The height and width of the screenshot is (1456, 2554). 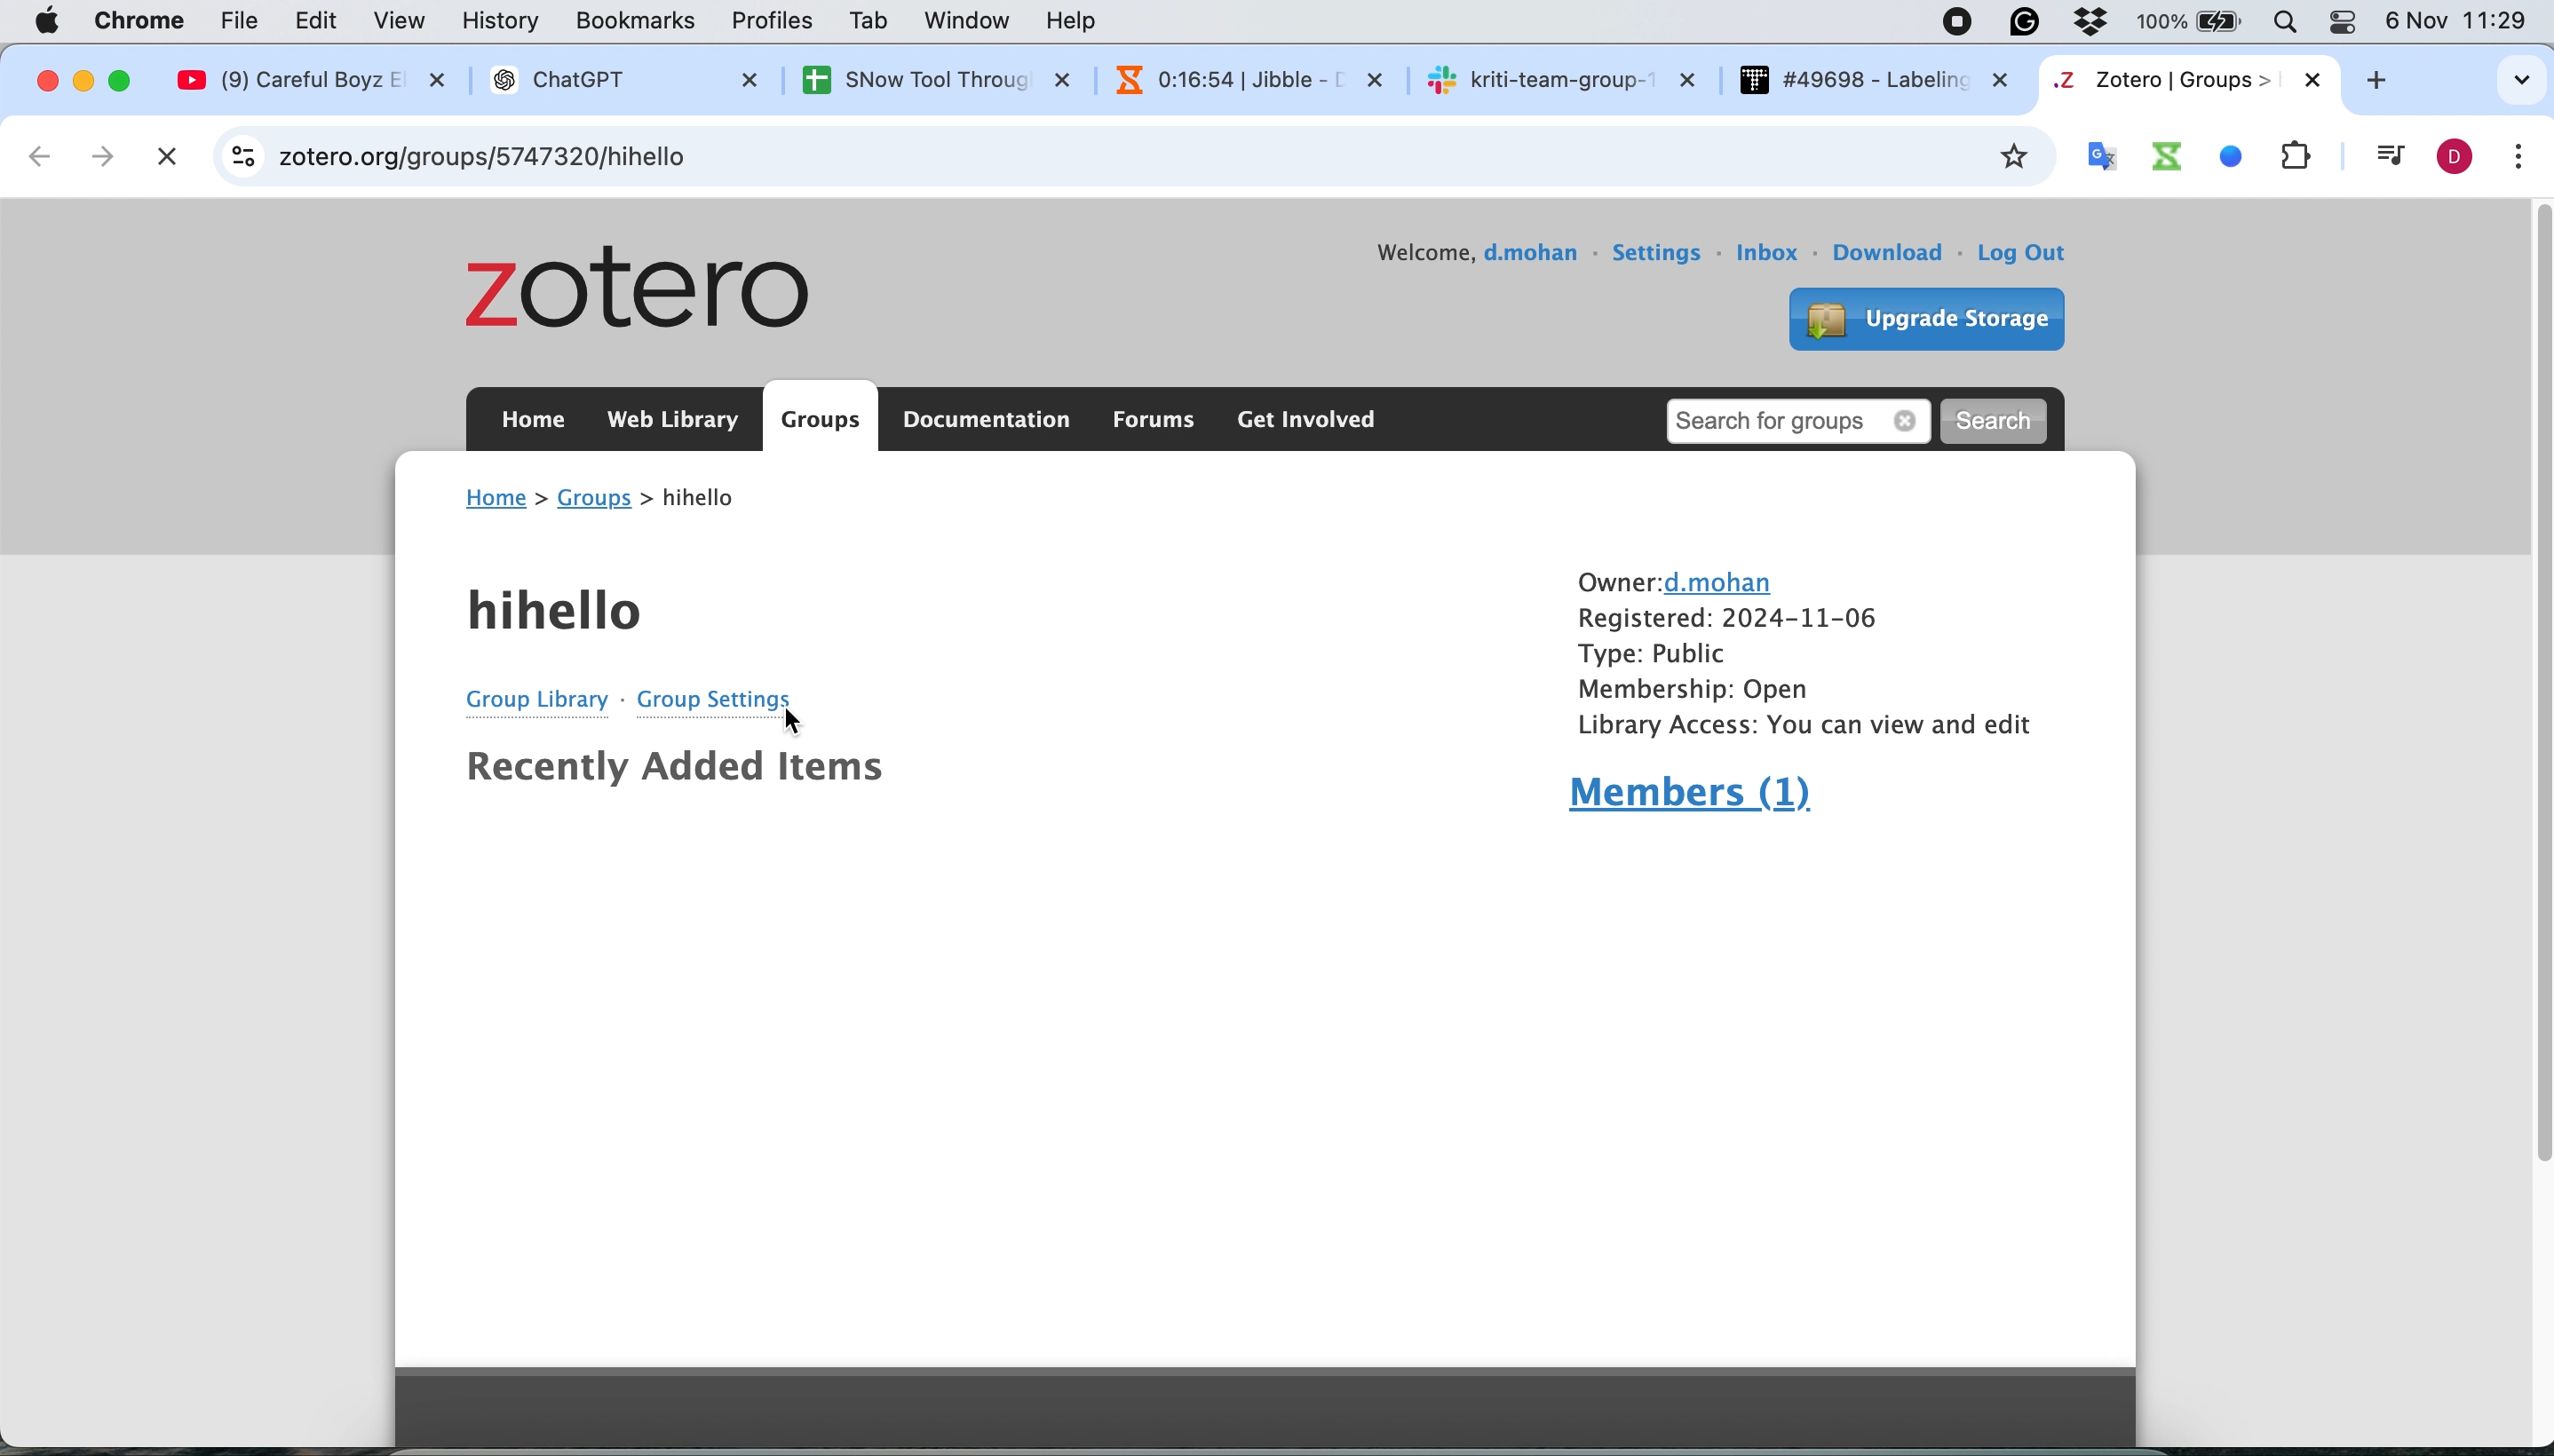 What do you see at coordinates (2193, 22) in the screenshot?
I see `Battery percentage` at bounding box center [2193, 22].